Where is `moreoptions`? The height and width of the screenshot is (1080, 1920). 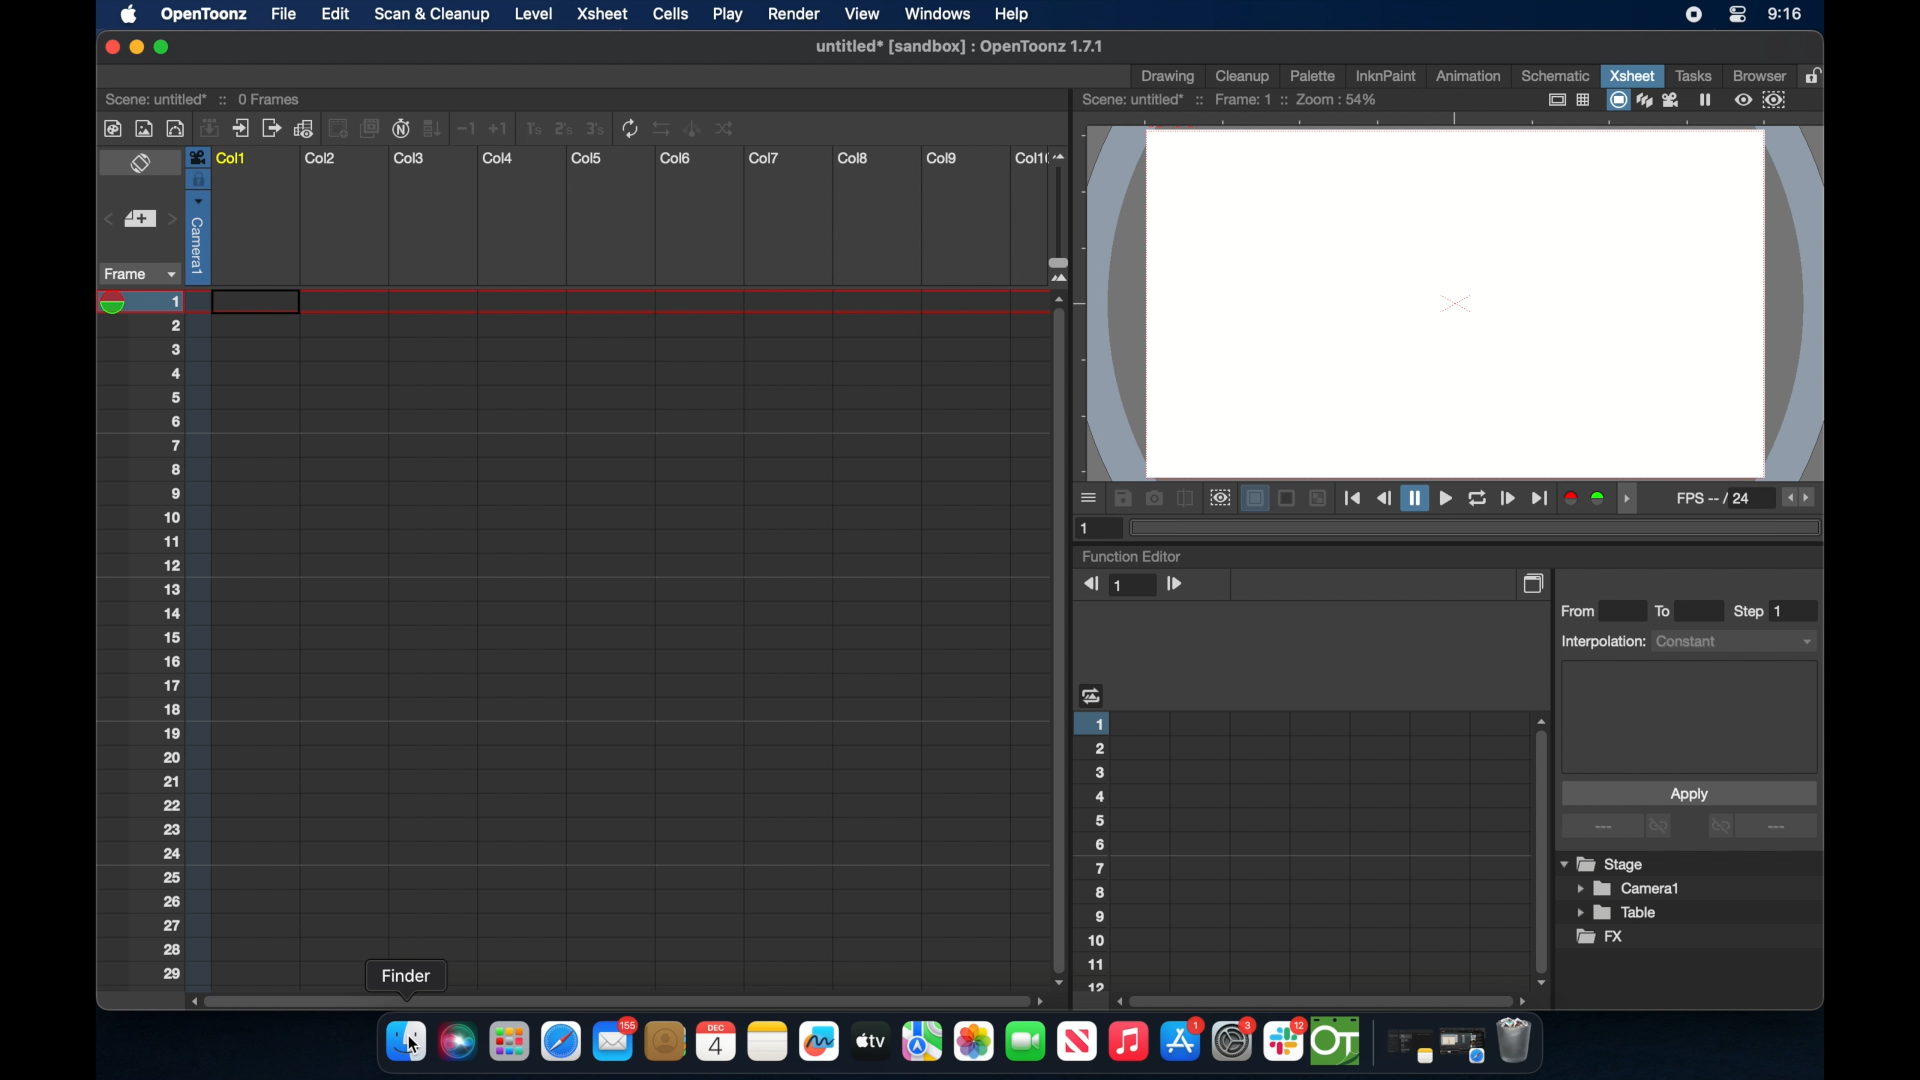 moreoptions is located at coordinates (1090, 497).